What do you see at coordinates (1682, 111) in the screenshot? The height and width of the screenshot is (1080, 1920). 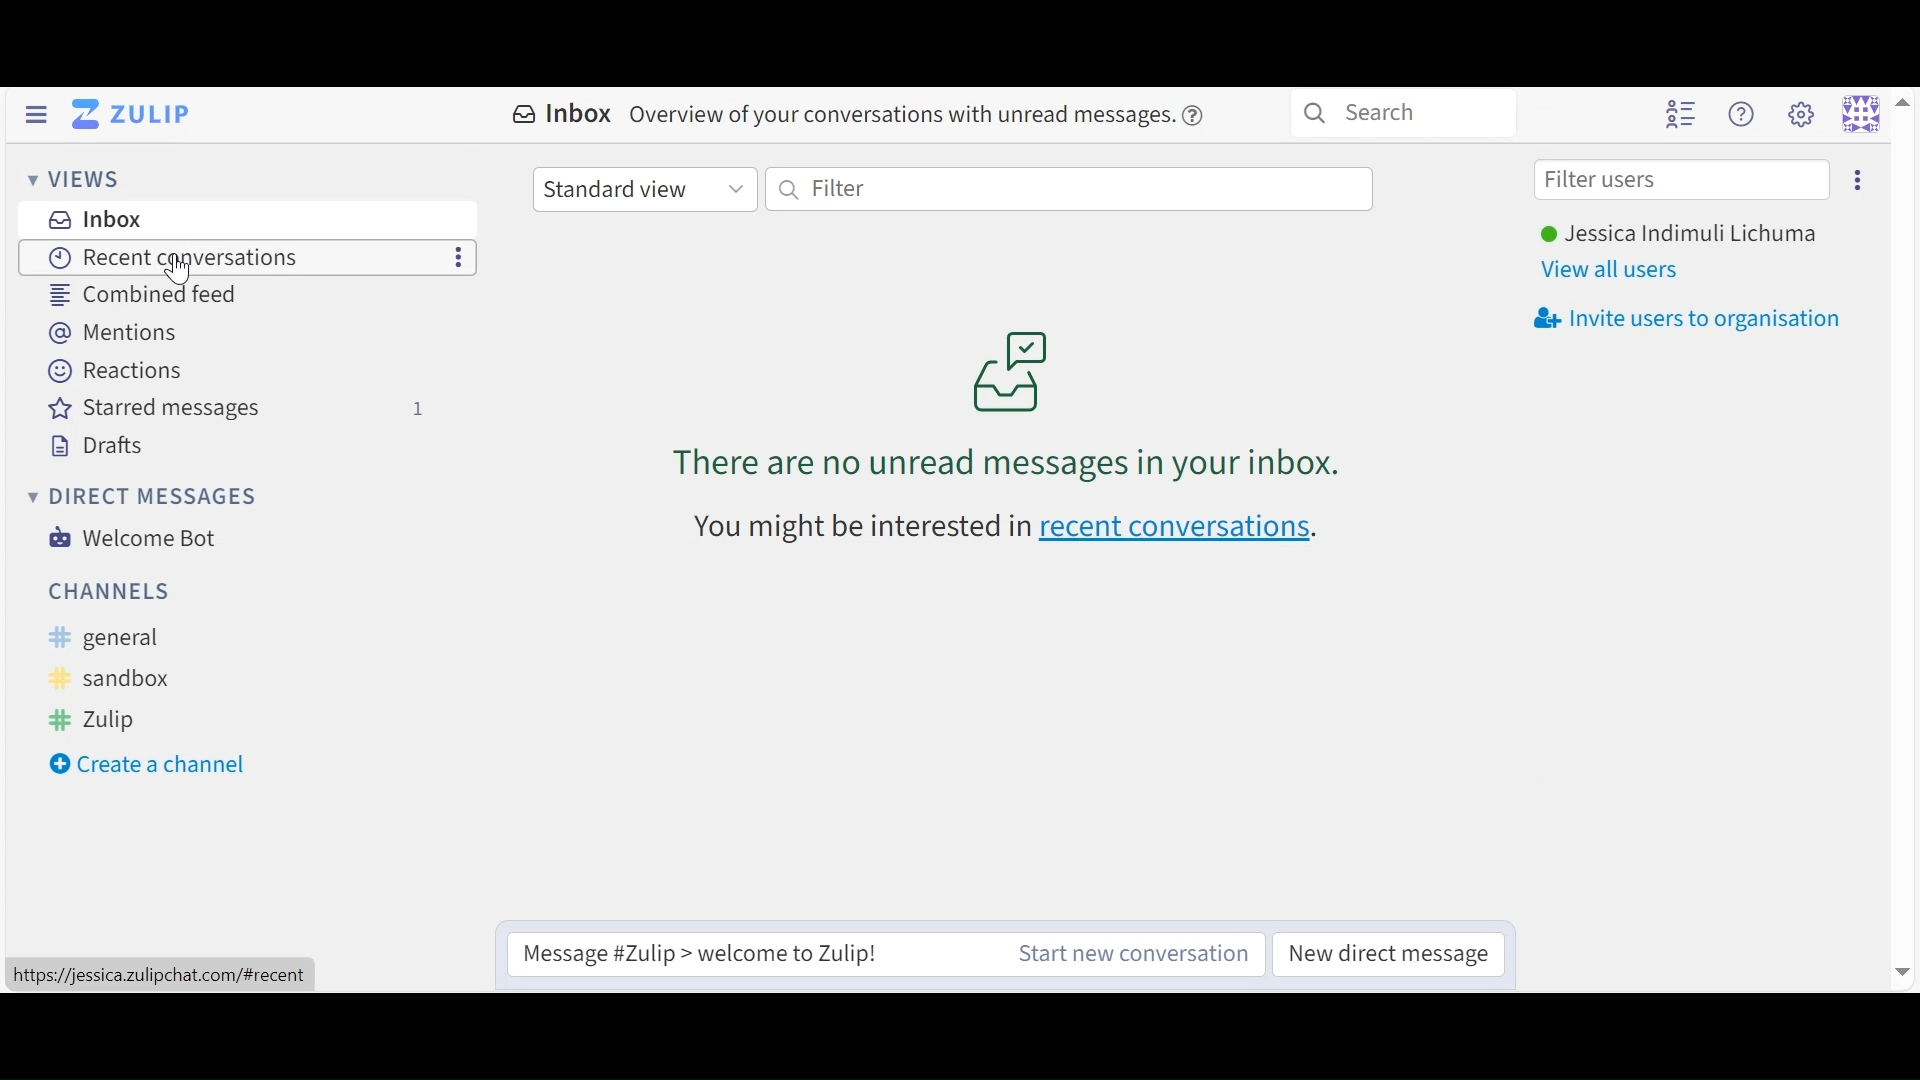 I see `Hide user list` at bounding box center [1682, 111].